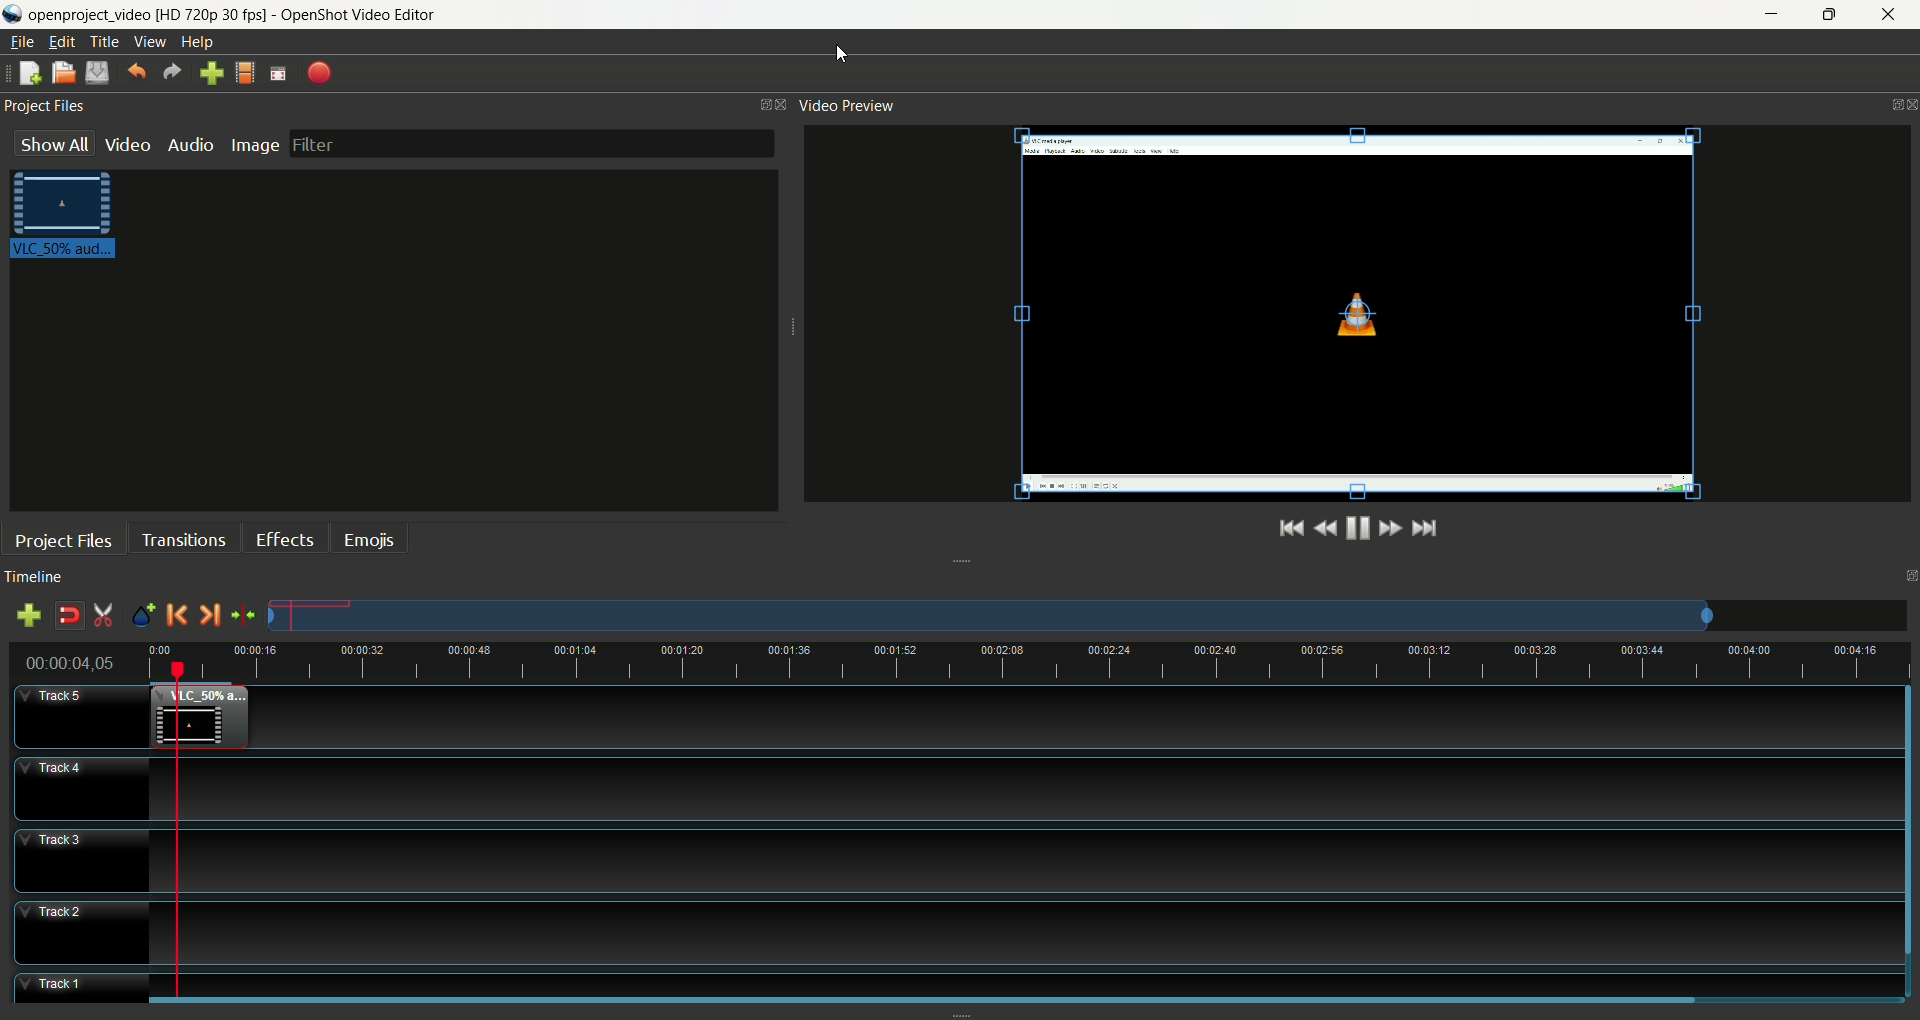 This screenshot has width=1920, height=1020. I want to click on maximize, so click(1834, 14).